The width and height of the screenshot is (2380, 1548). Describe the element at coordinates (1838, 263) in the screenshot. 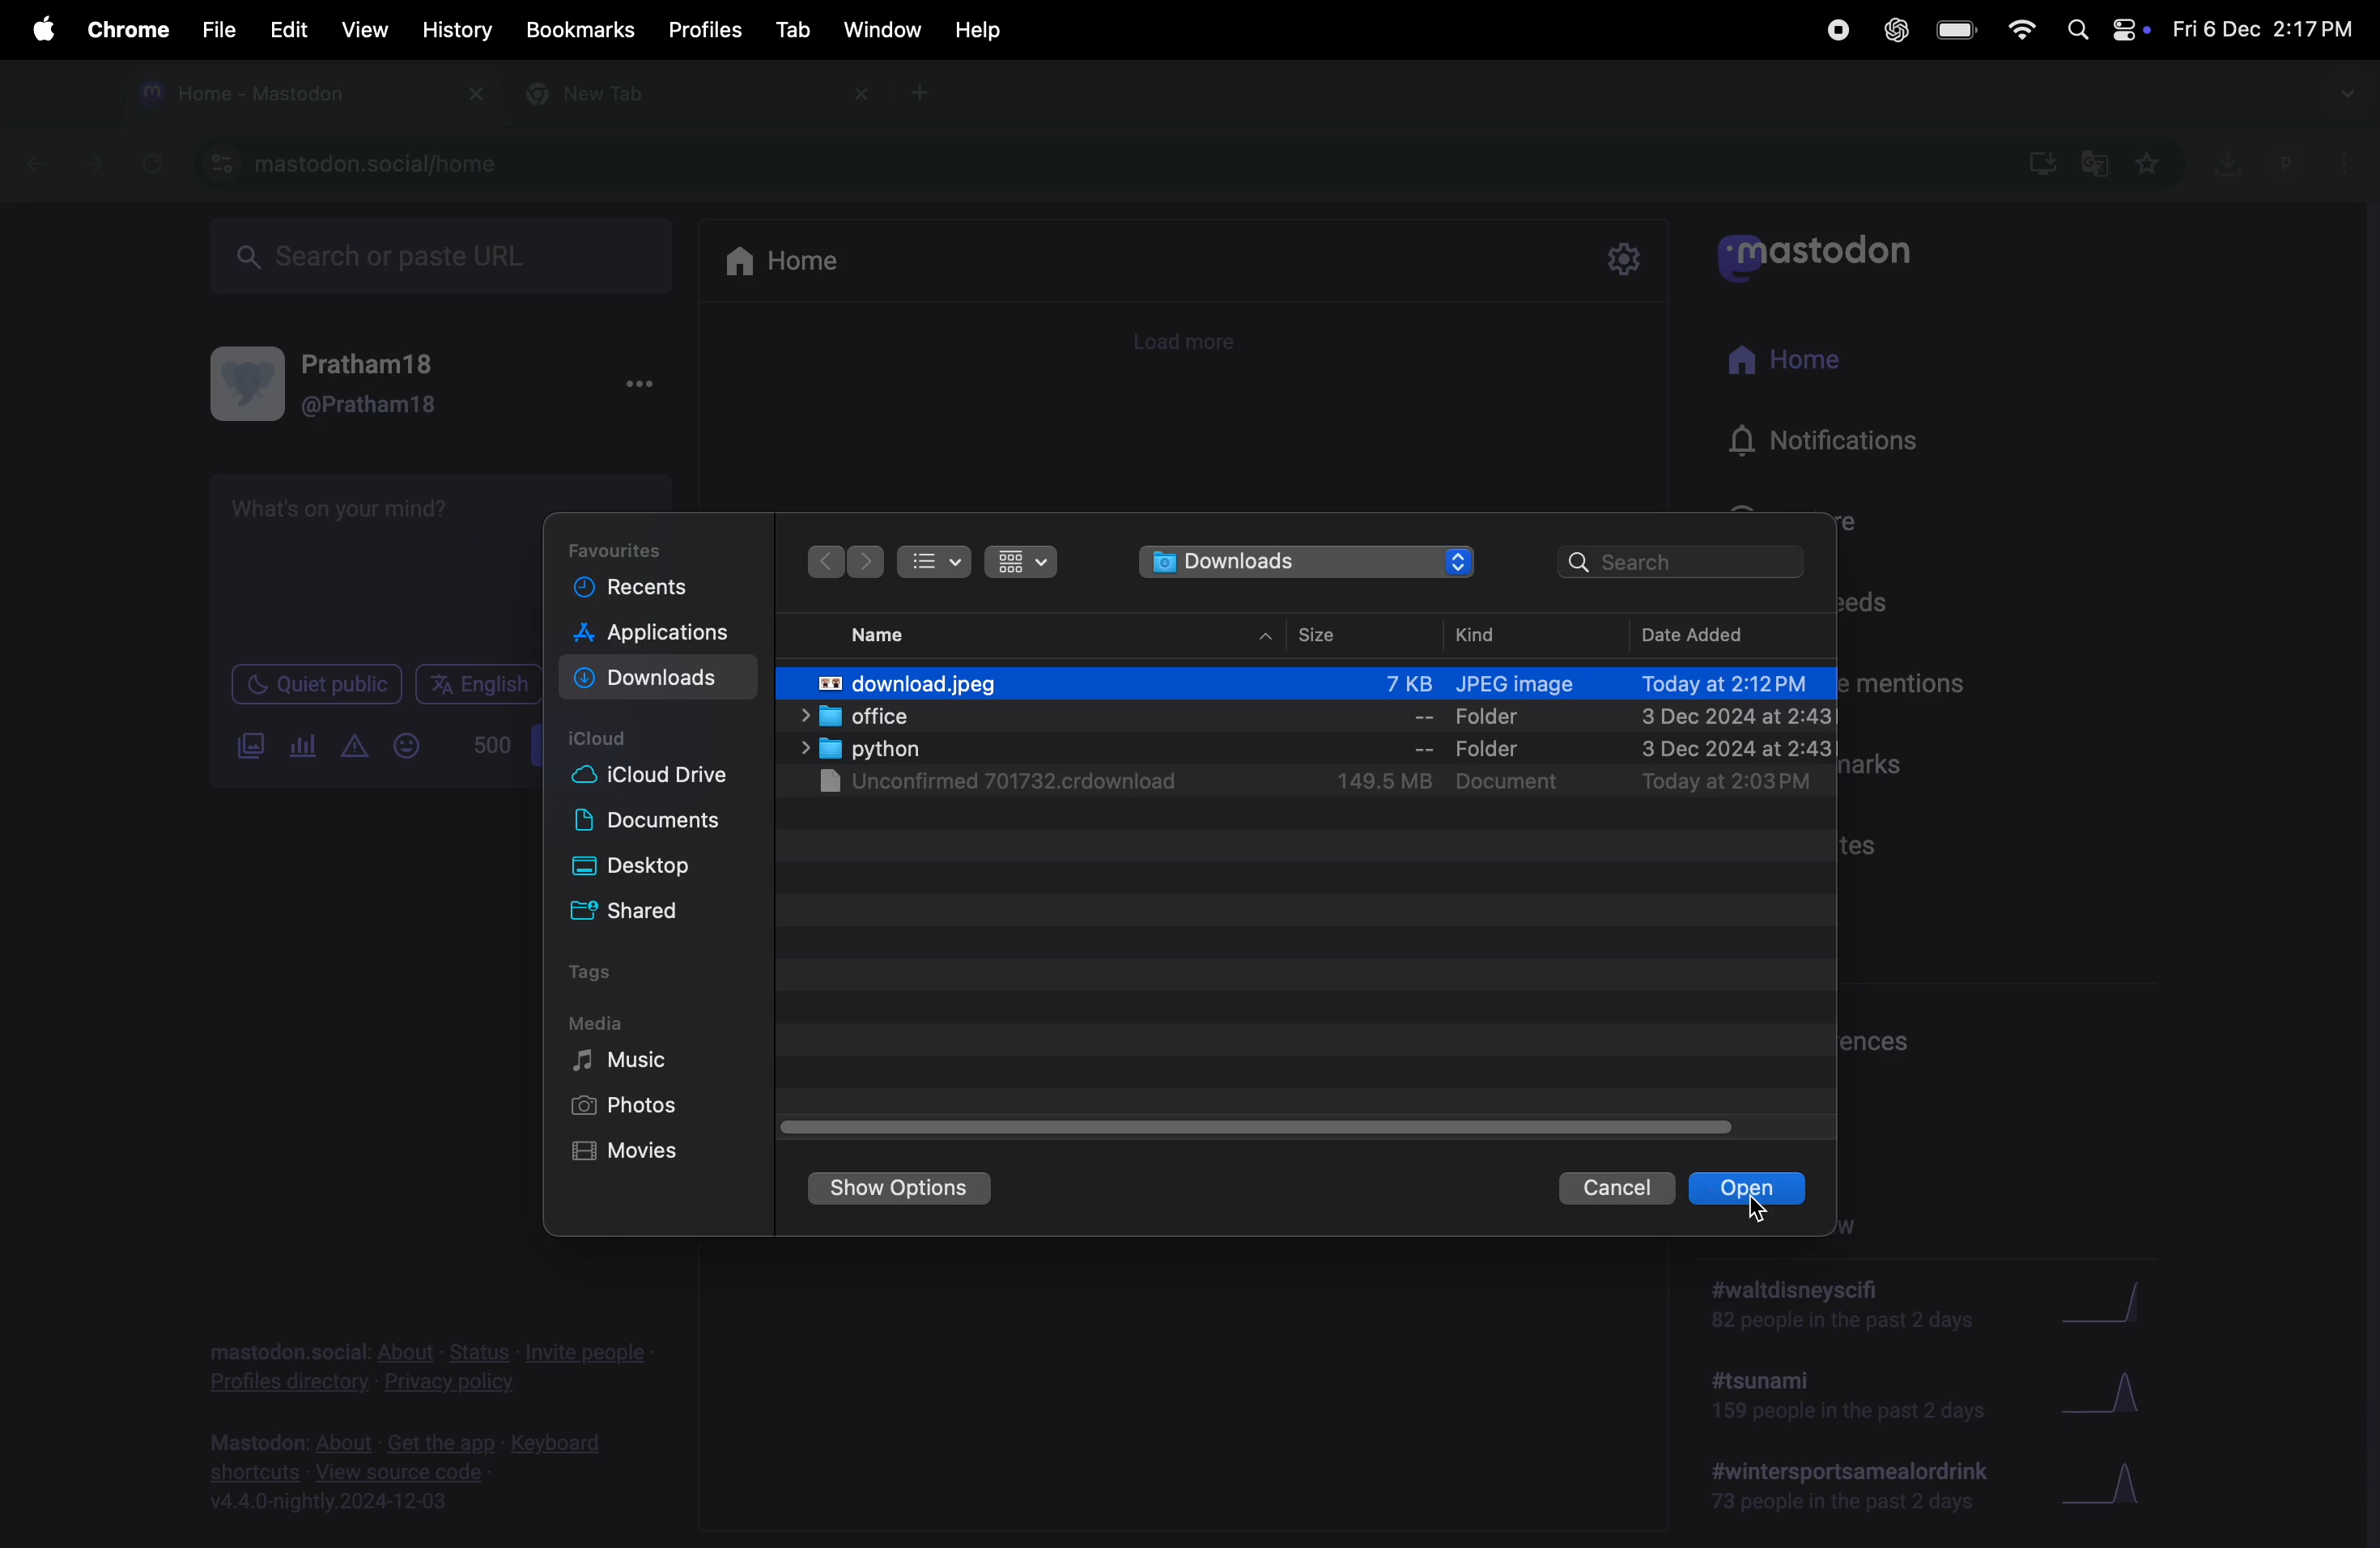

I see `mastodon app` at that location.